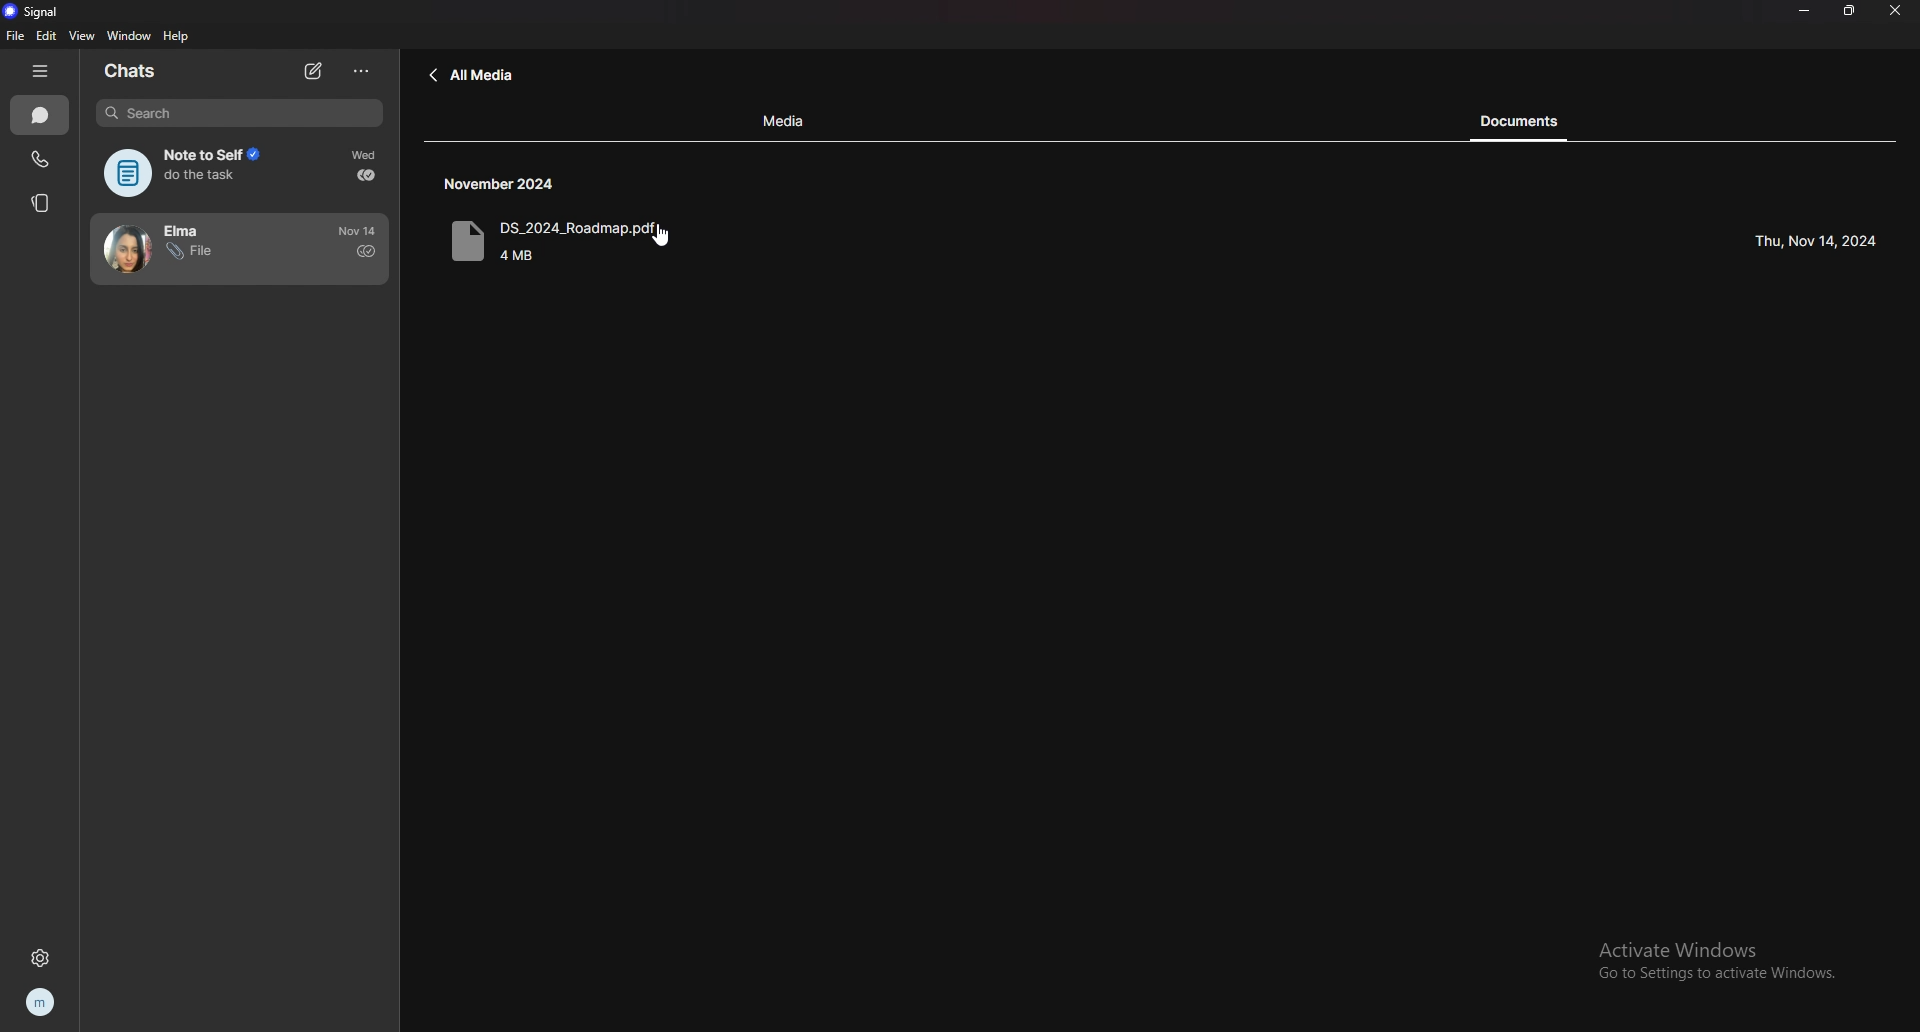 The image size is (1920, 1032). I want to click on minimize, so click(1807, 10).